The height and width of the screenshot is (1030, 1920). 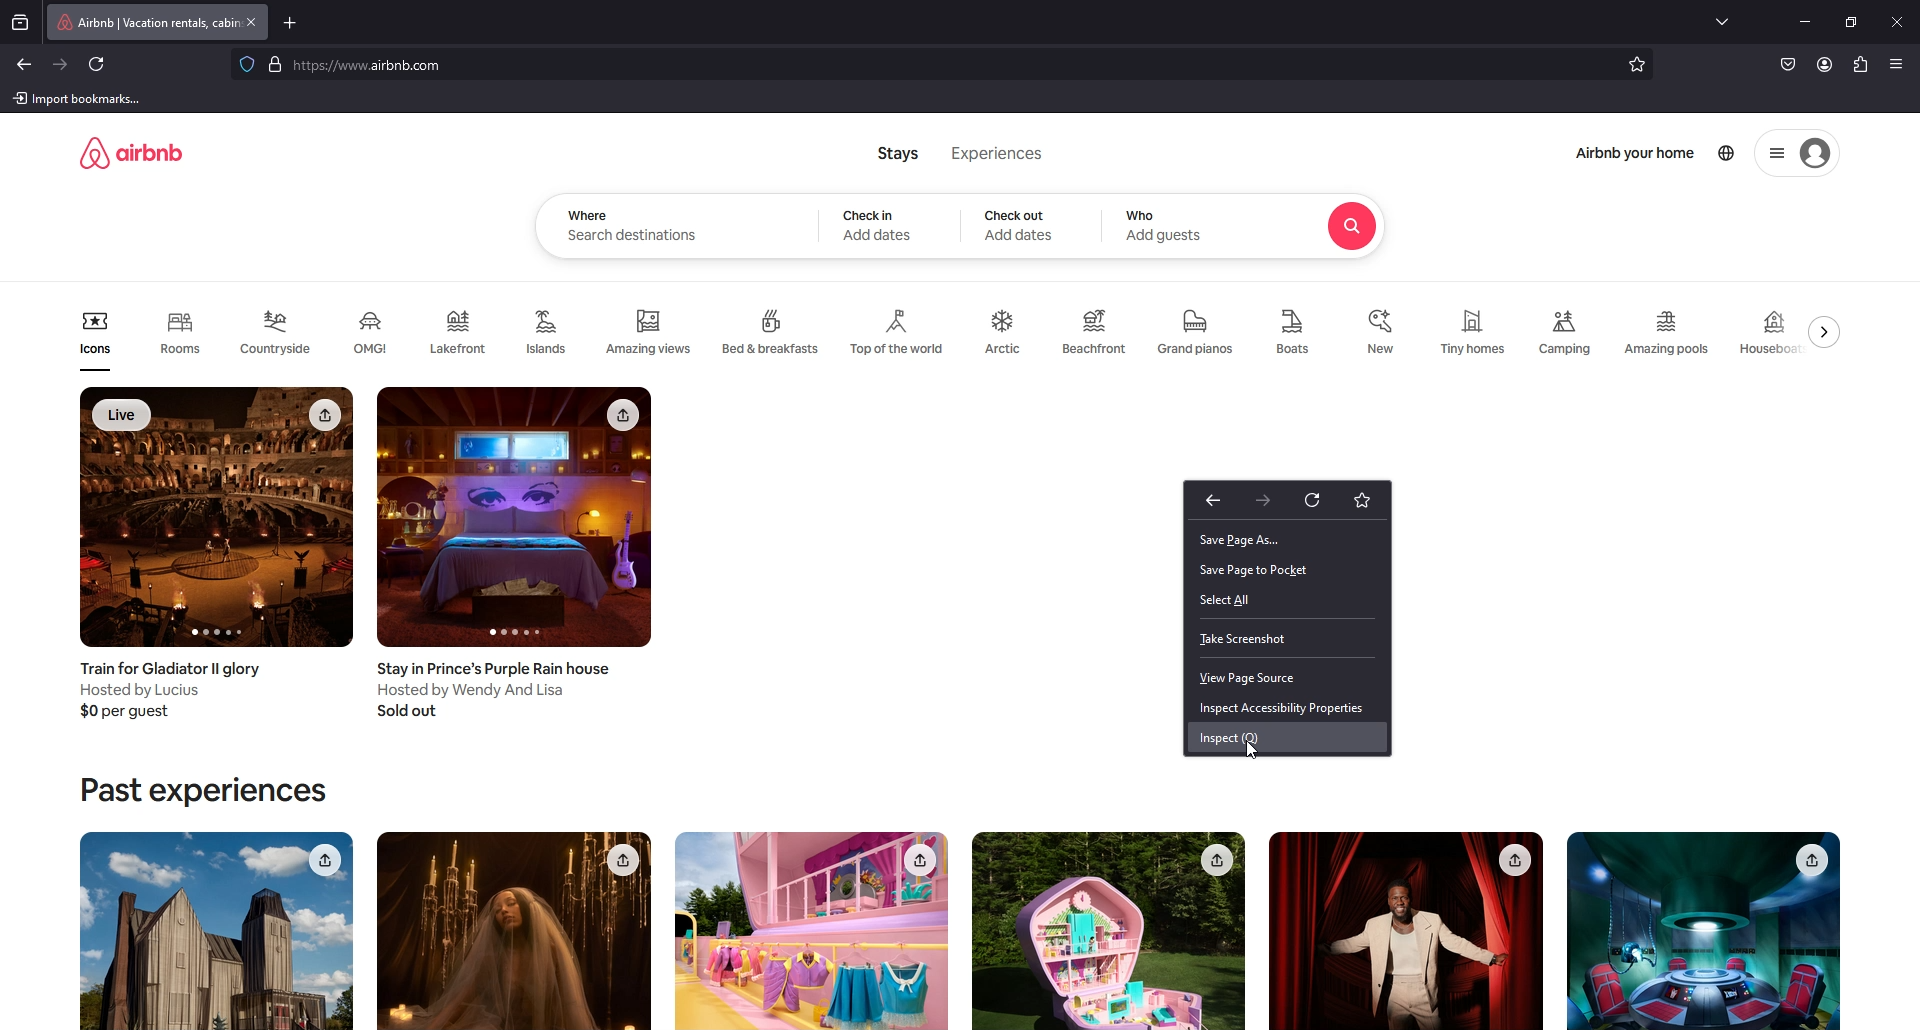 What do you see at coordinates (1772, 331) in the screenshot?
I see `houseboat` at bounding box center [1772, 331].